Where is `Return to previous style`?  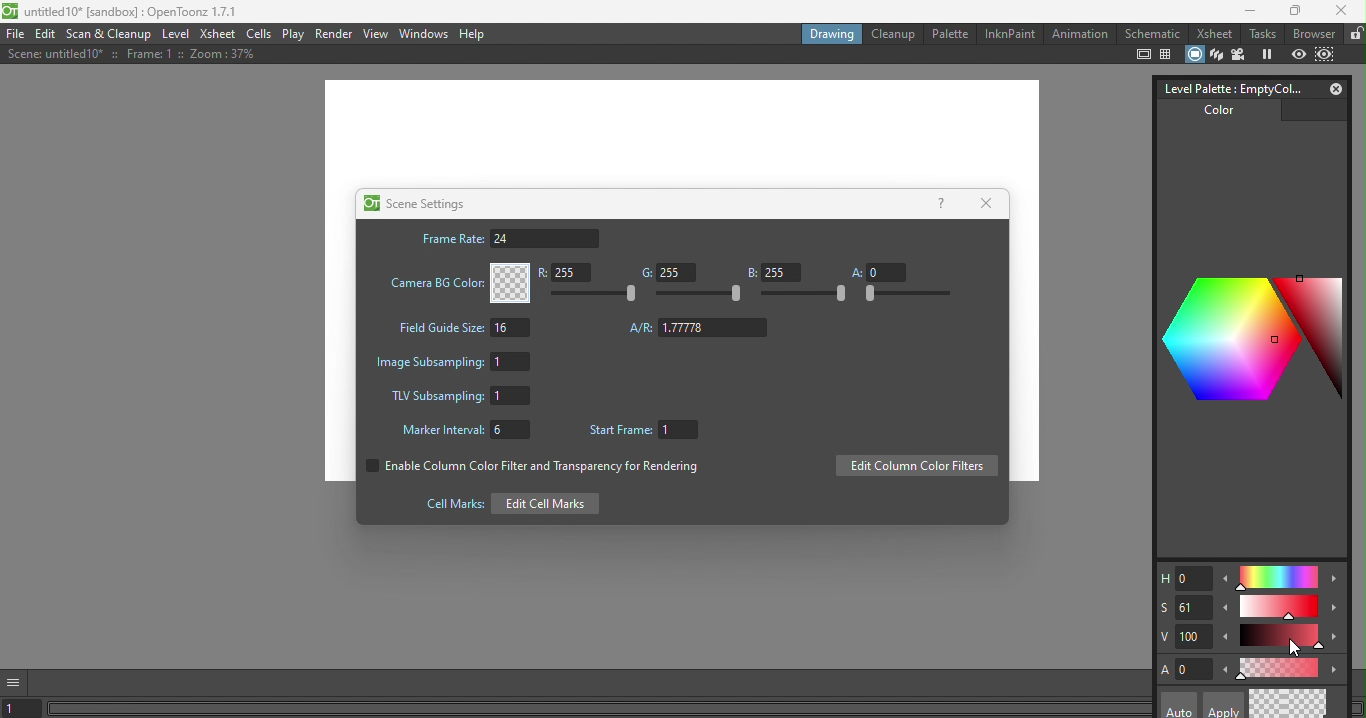
Return to previous style is located at coordinates (1309, 703).